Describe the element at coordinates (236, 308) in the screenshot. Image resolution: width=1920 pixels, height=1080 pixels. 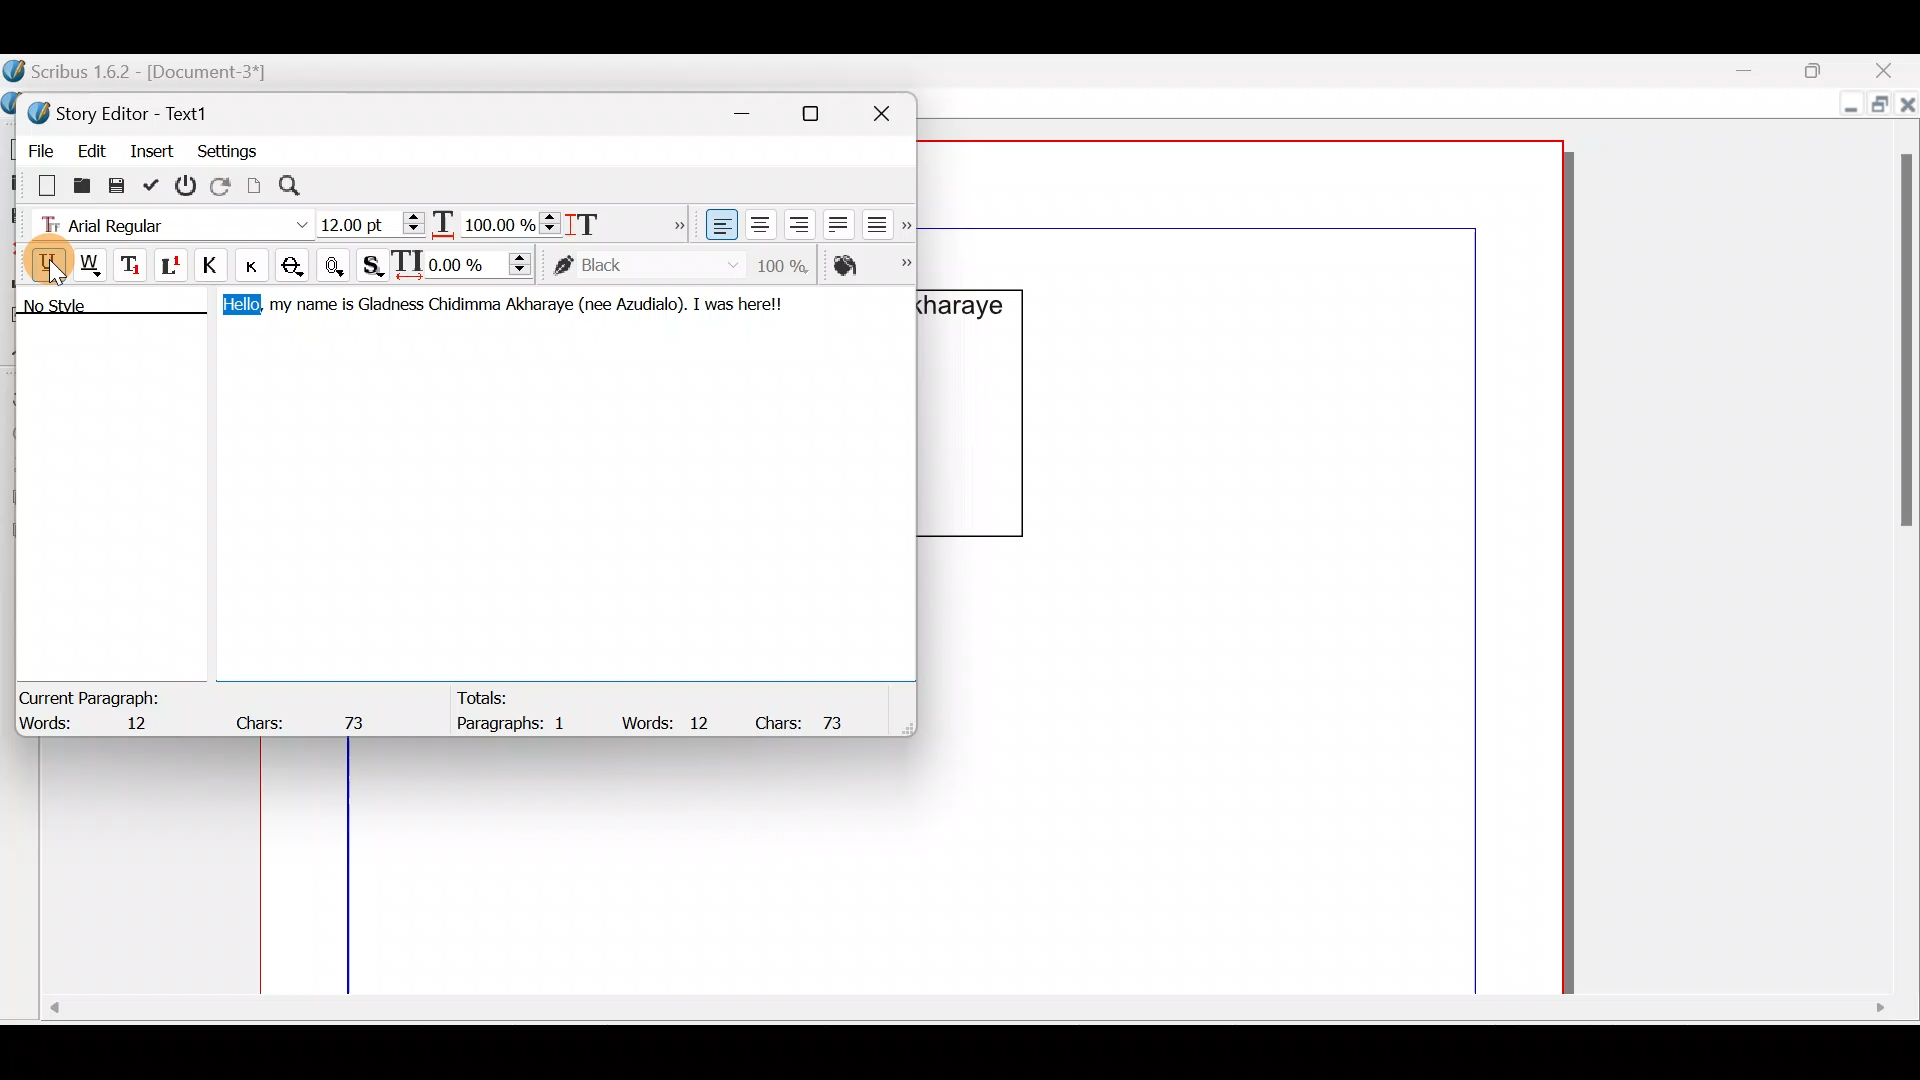
I see `Hello,` at that location.